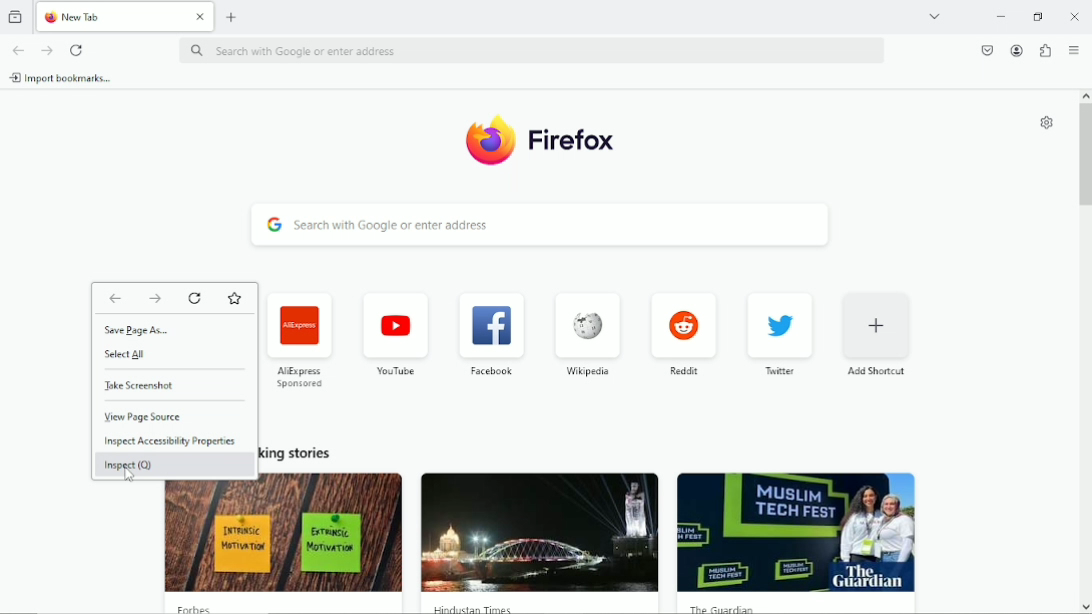  Describe the element at coordinates (284, 536) in the screenshot. I see `image` at that location.